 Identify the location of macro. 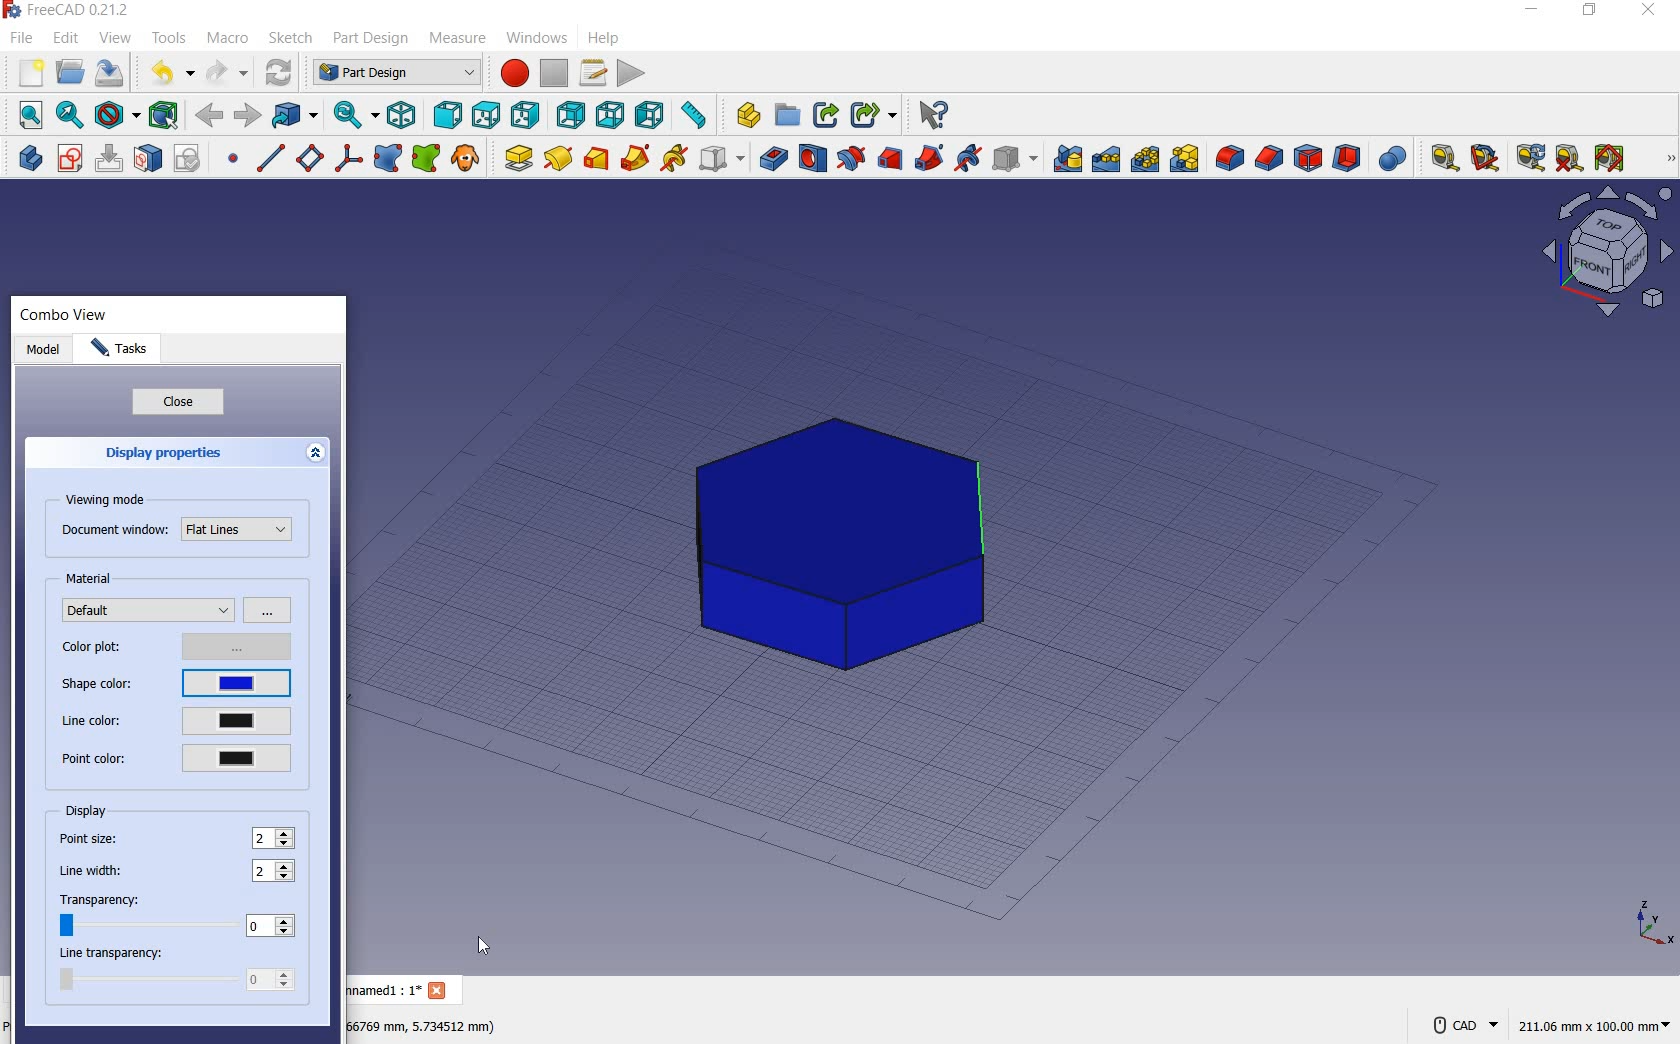
(228, 38).